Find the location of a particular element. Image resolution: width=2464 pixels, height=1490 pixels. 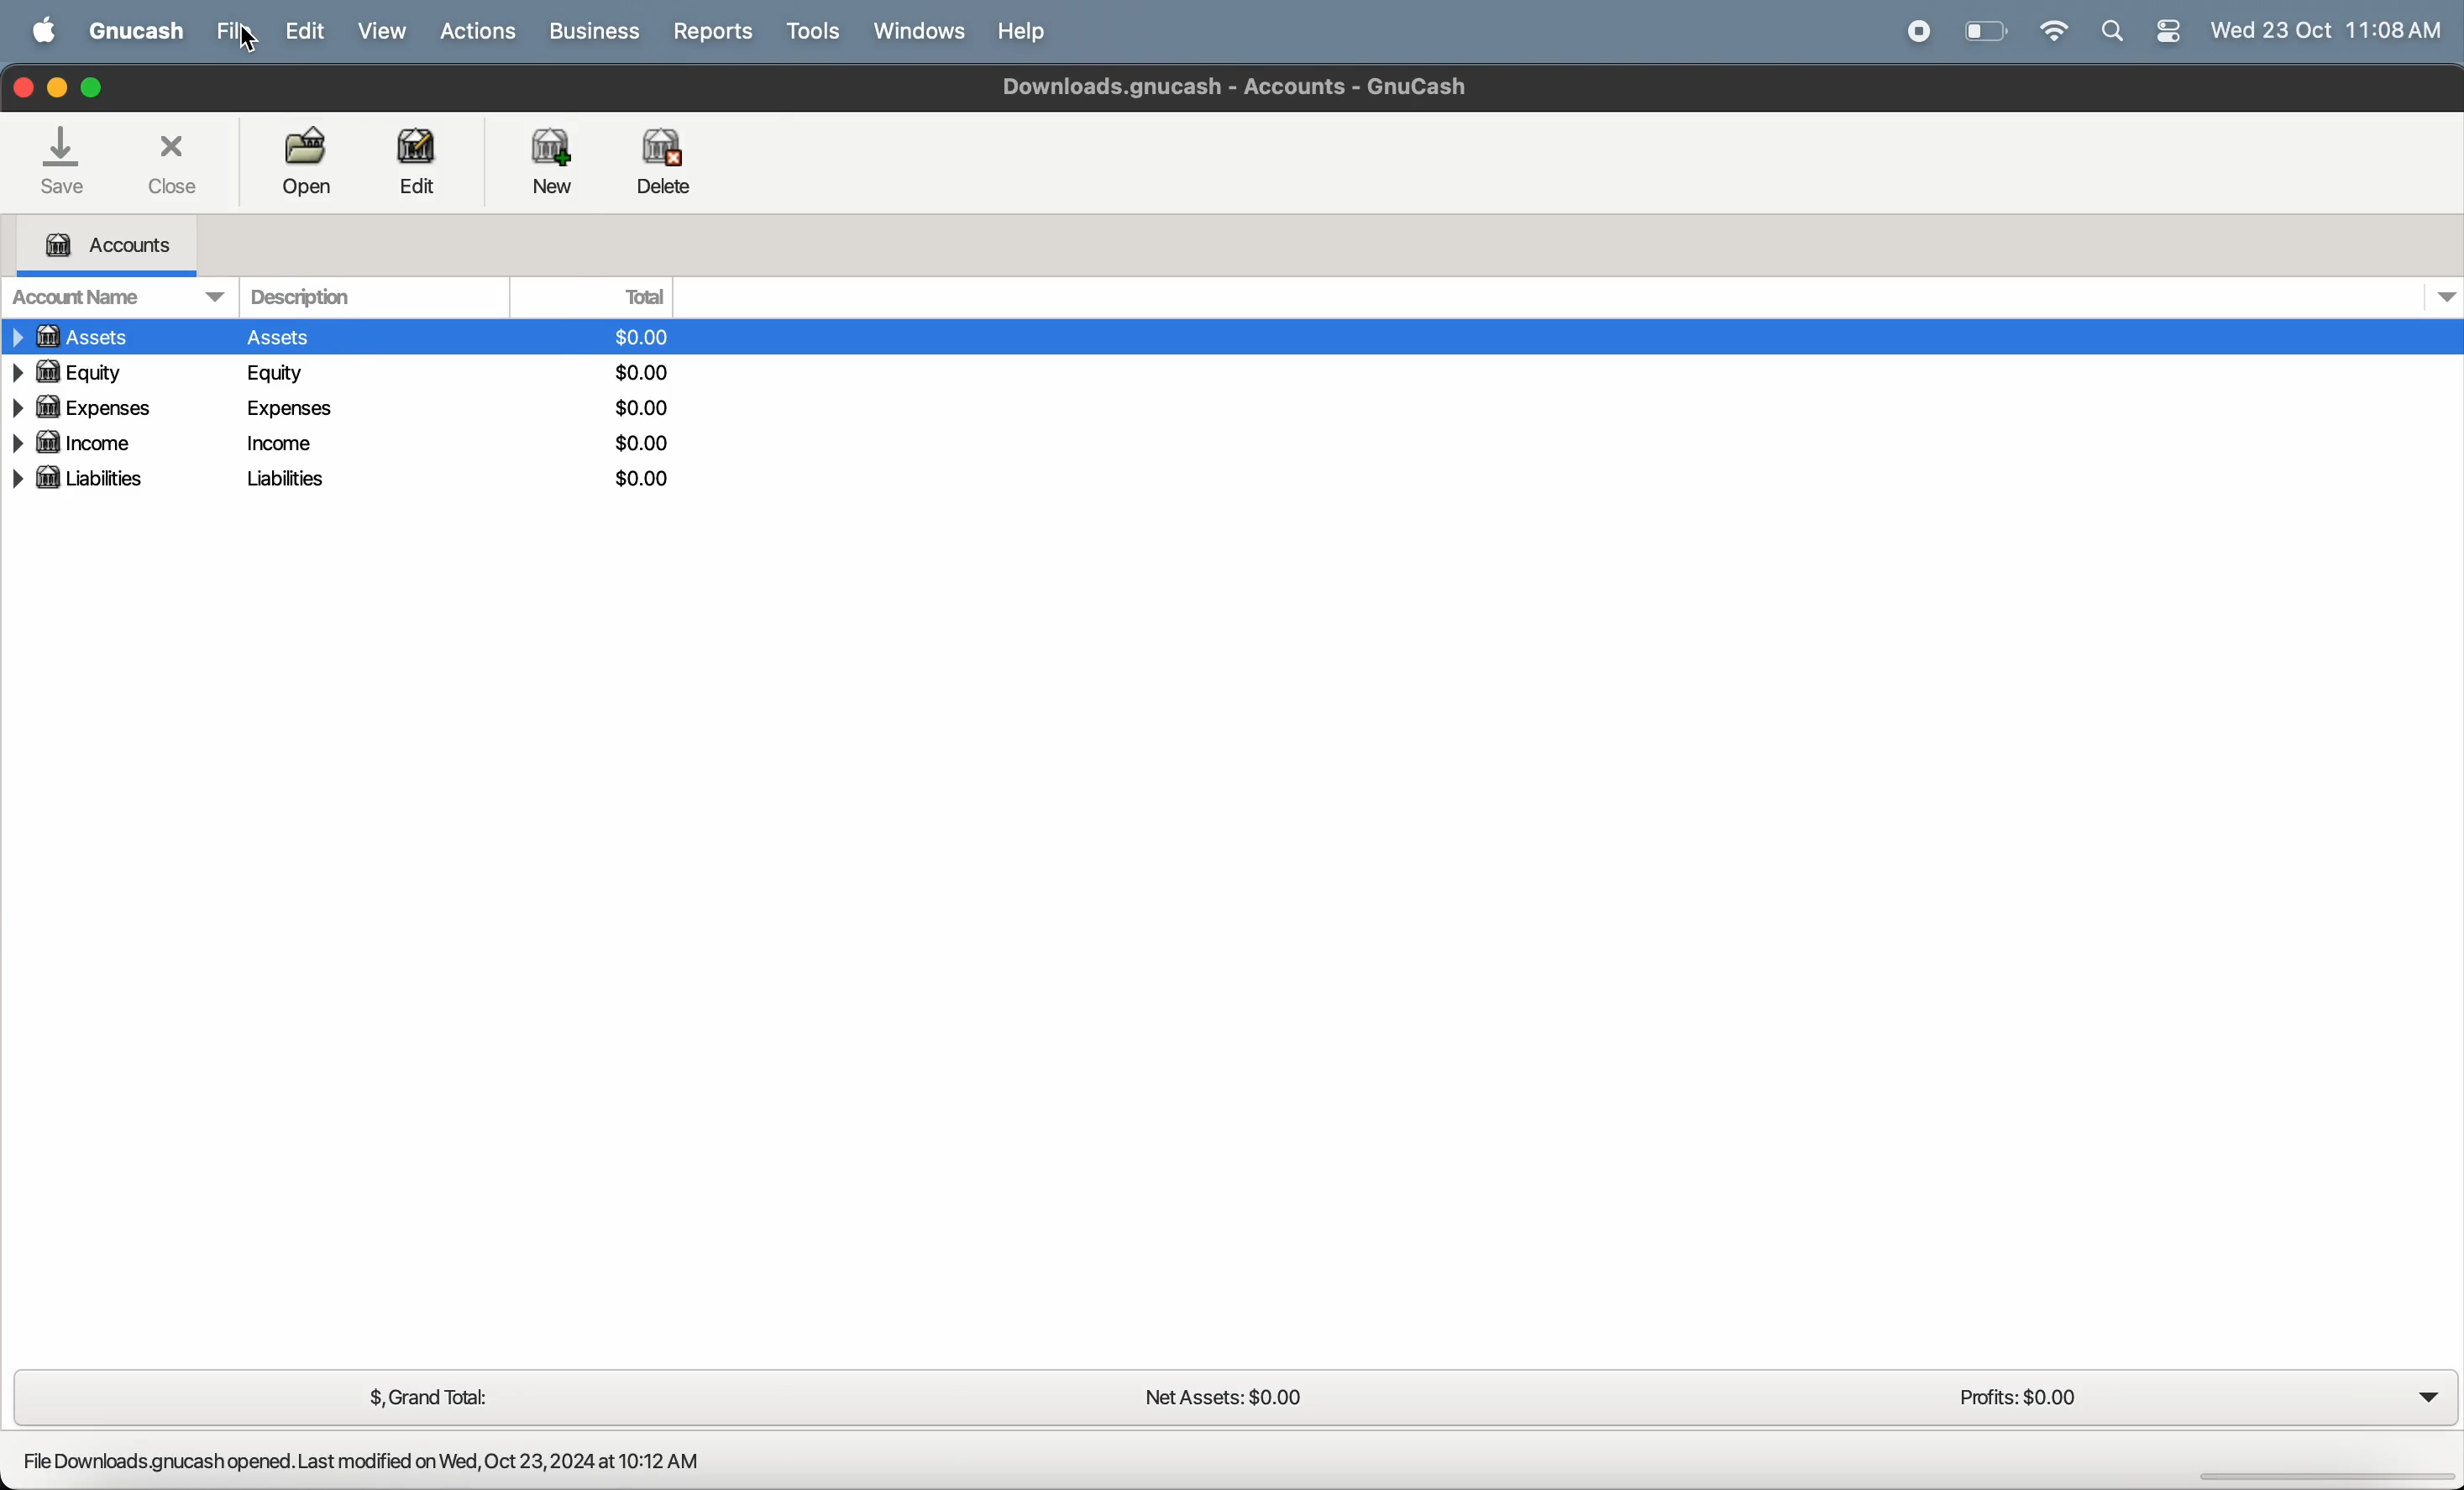

account  name is located at coordinates (93, 294).